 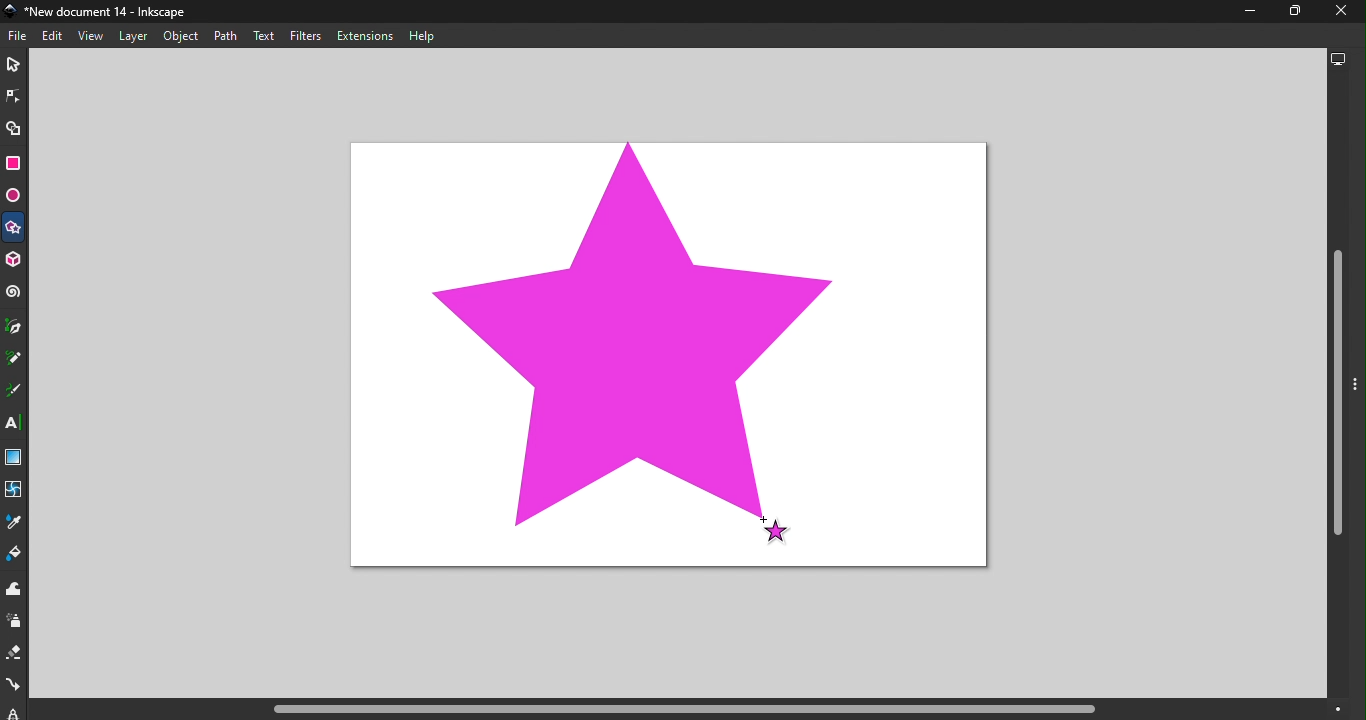 What do you see at coordinates (55, 36) in the screenshot?
I see `Edit` at bounding box center [55, 36].